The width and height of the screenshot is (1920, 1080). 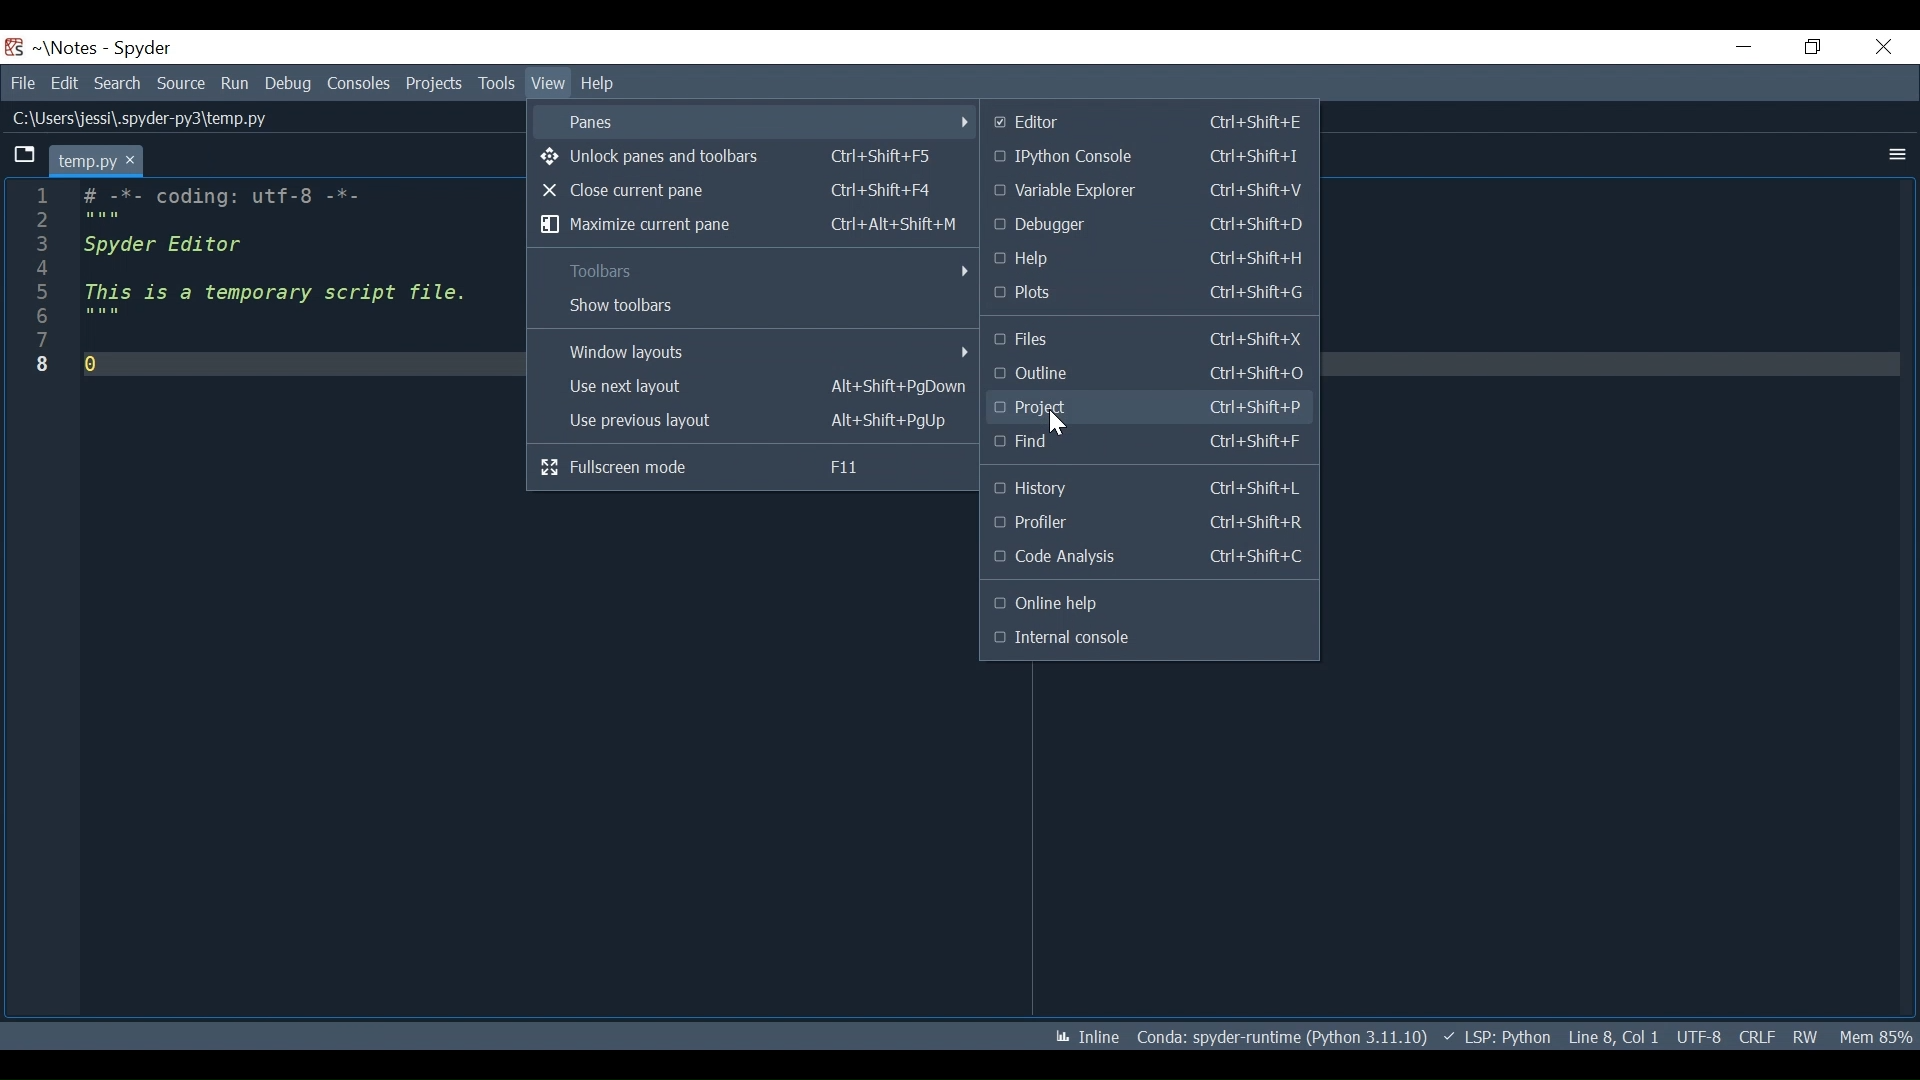 I want to click on Debug, so click(x=289, y=84).